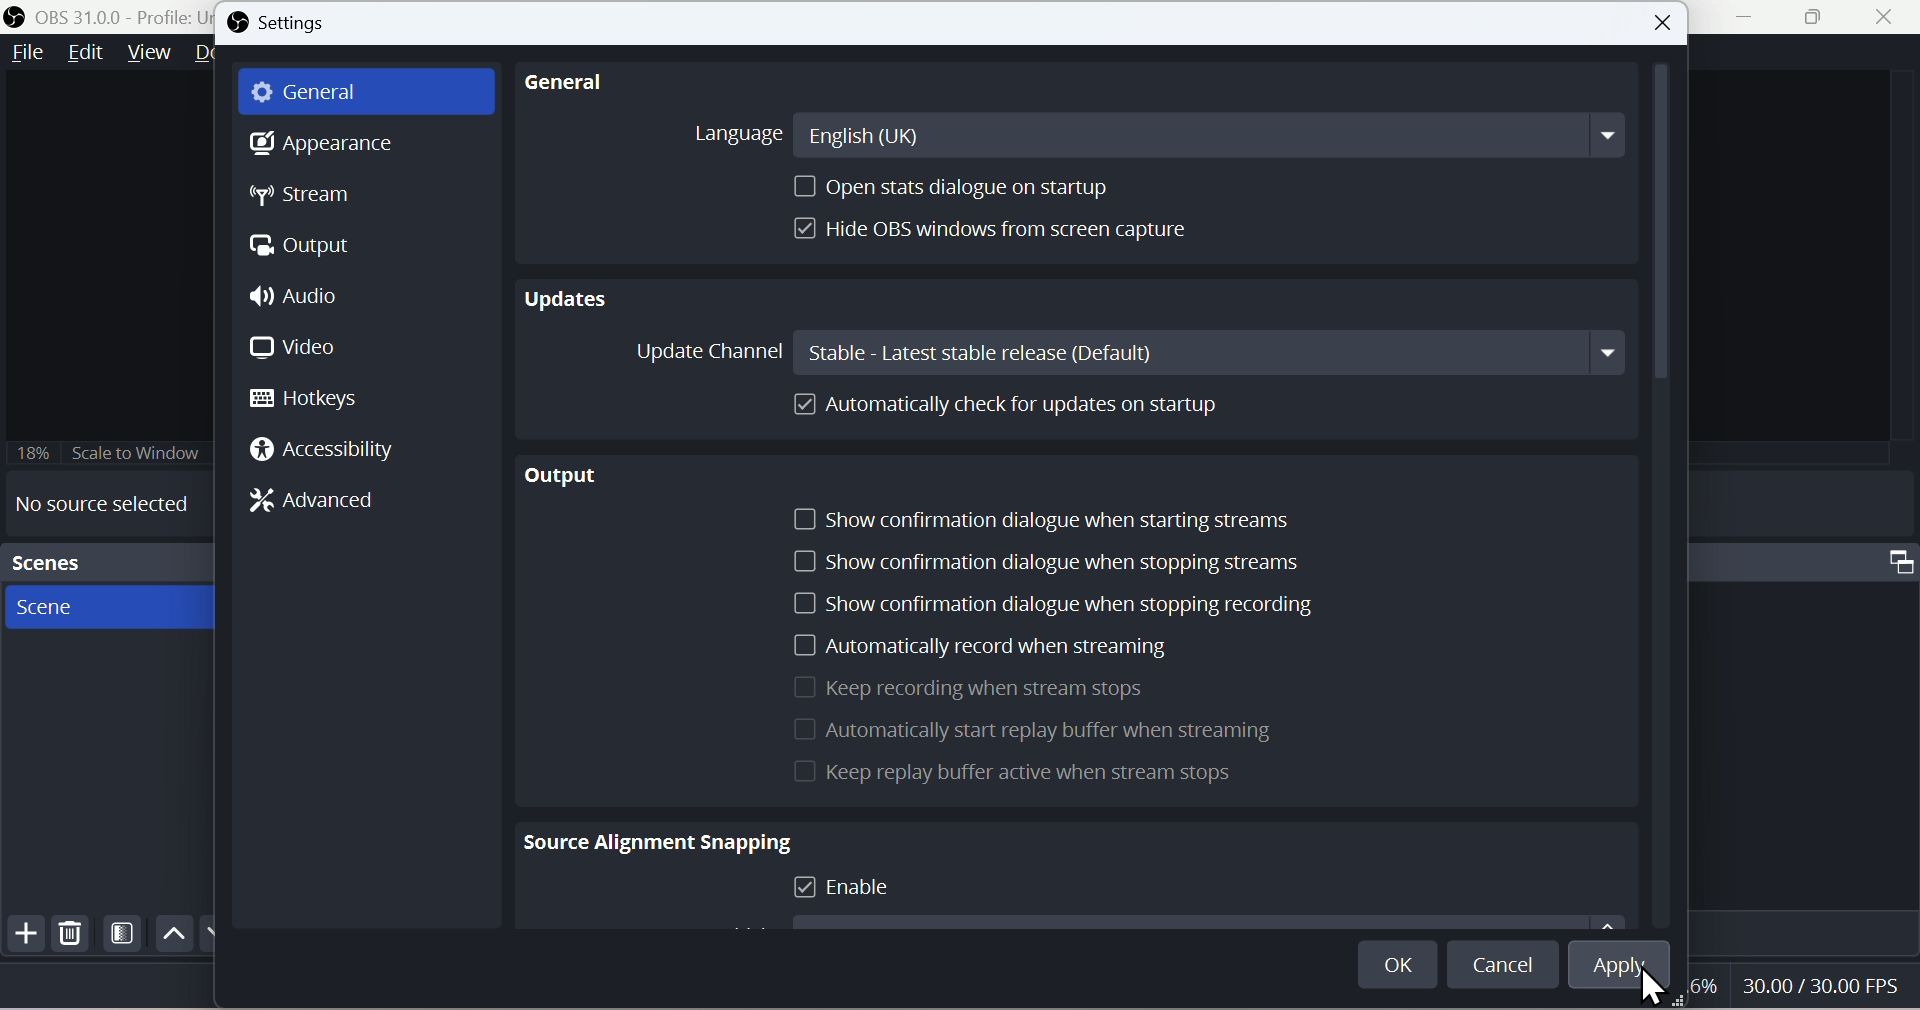  I want to click on 18% Scale to Window, so click(142, 451).